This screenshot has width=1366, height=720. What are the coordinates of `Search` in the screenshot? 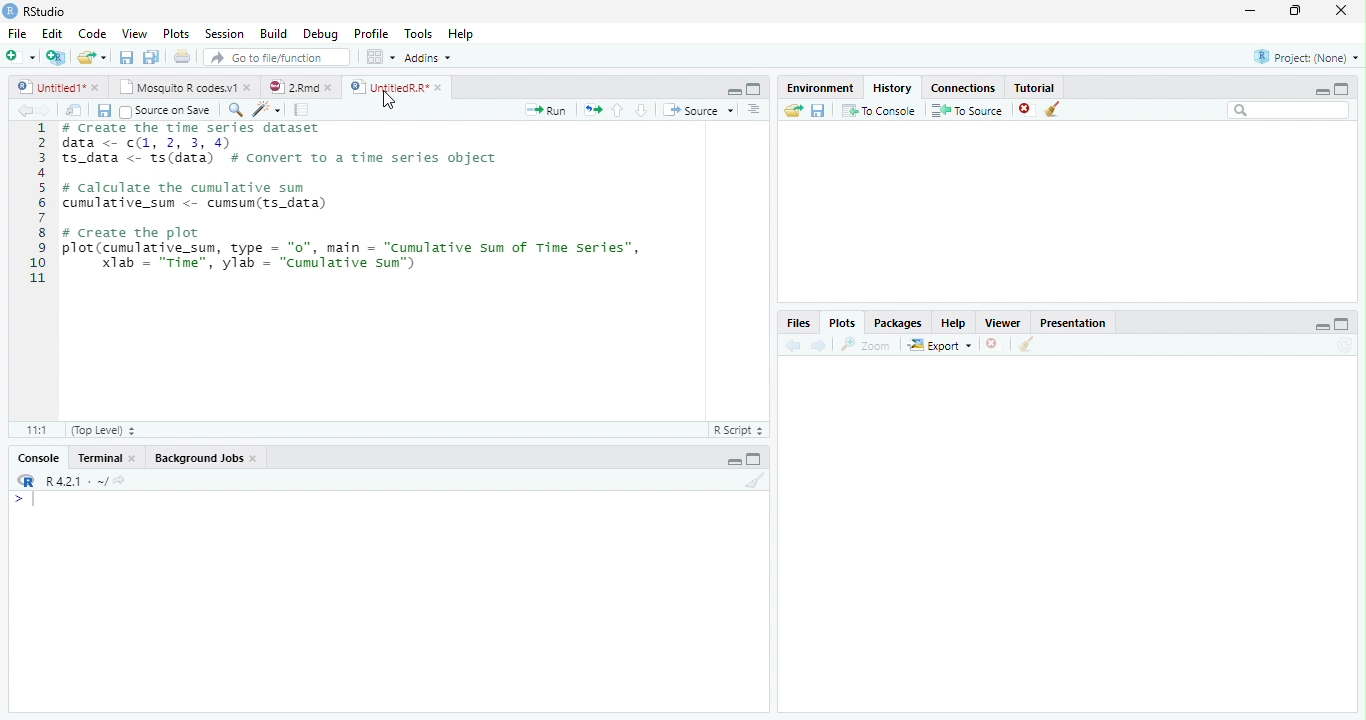 It's located at (1287, 111).